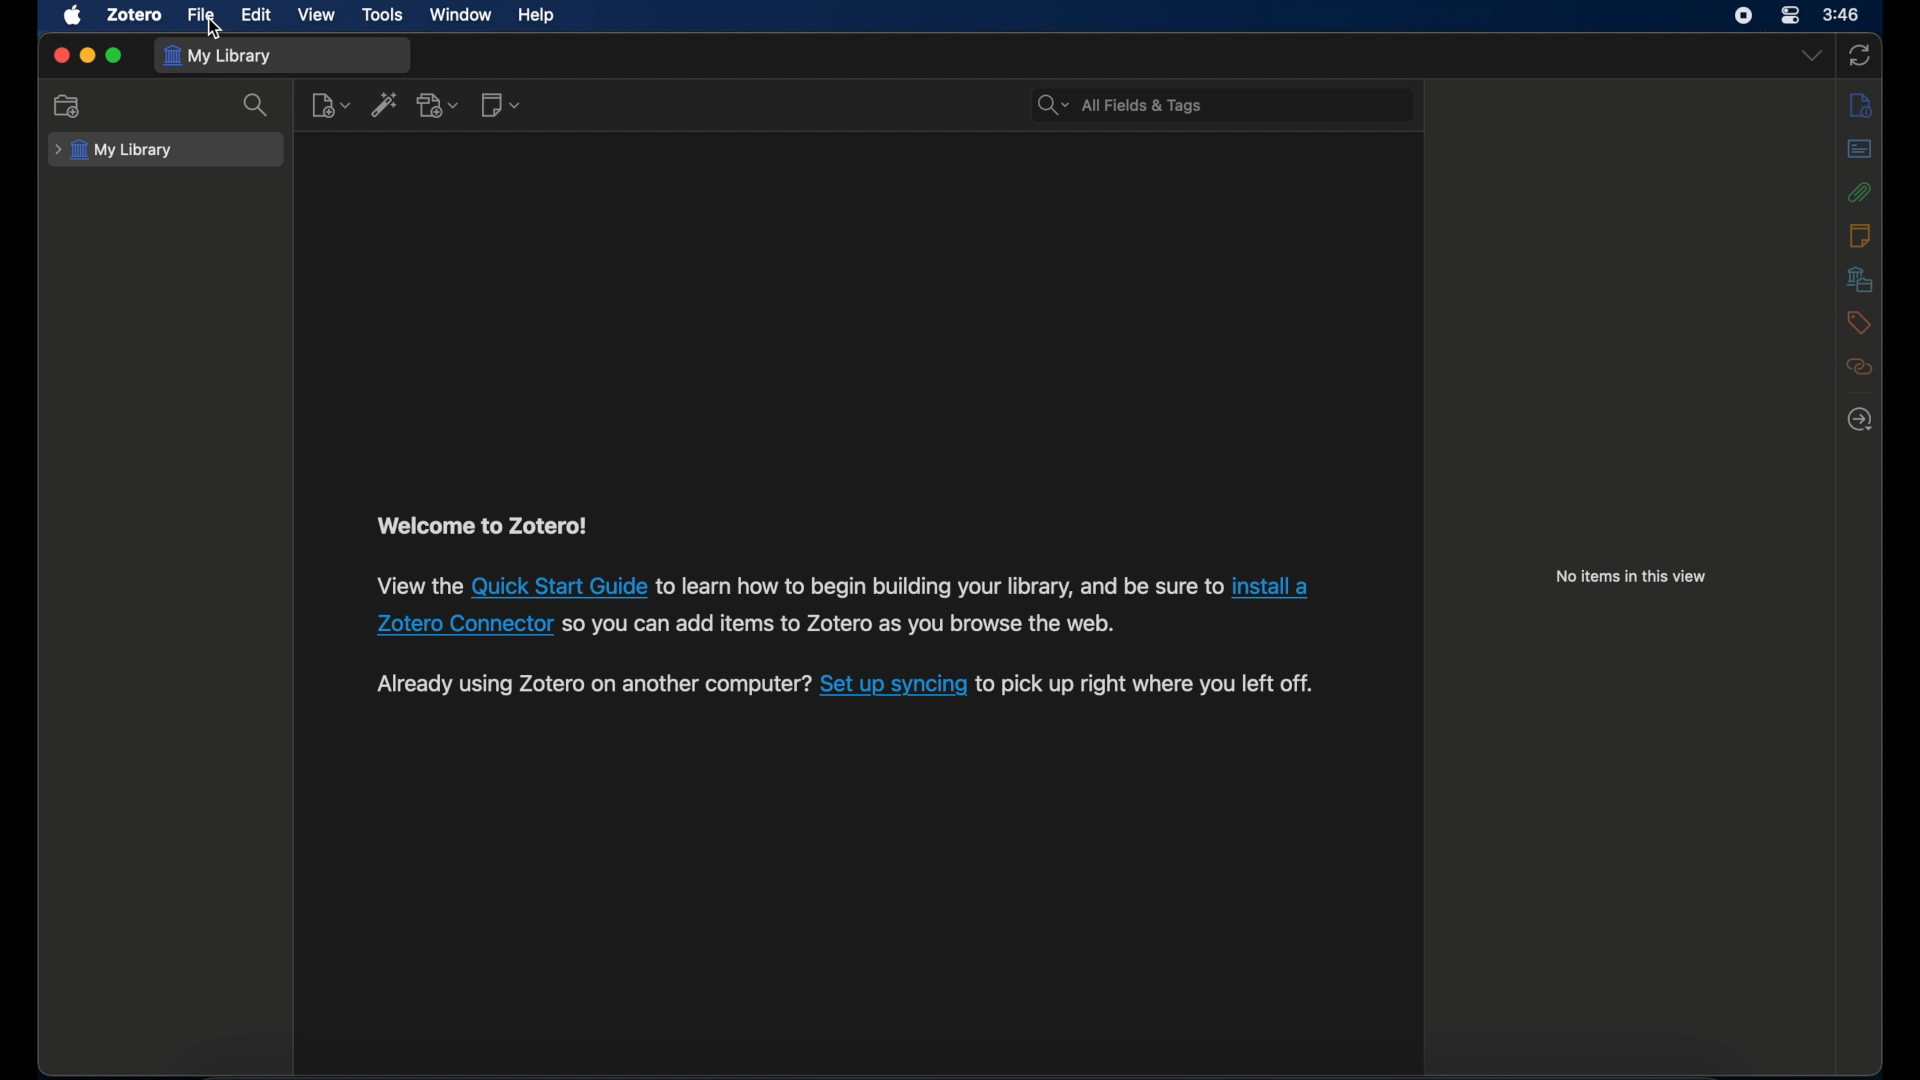 This screenshot has width=1920, height=1080. I want to click on new collection, so click(68, 106).